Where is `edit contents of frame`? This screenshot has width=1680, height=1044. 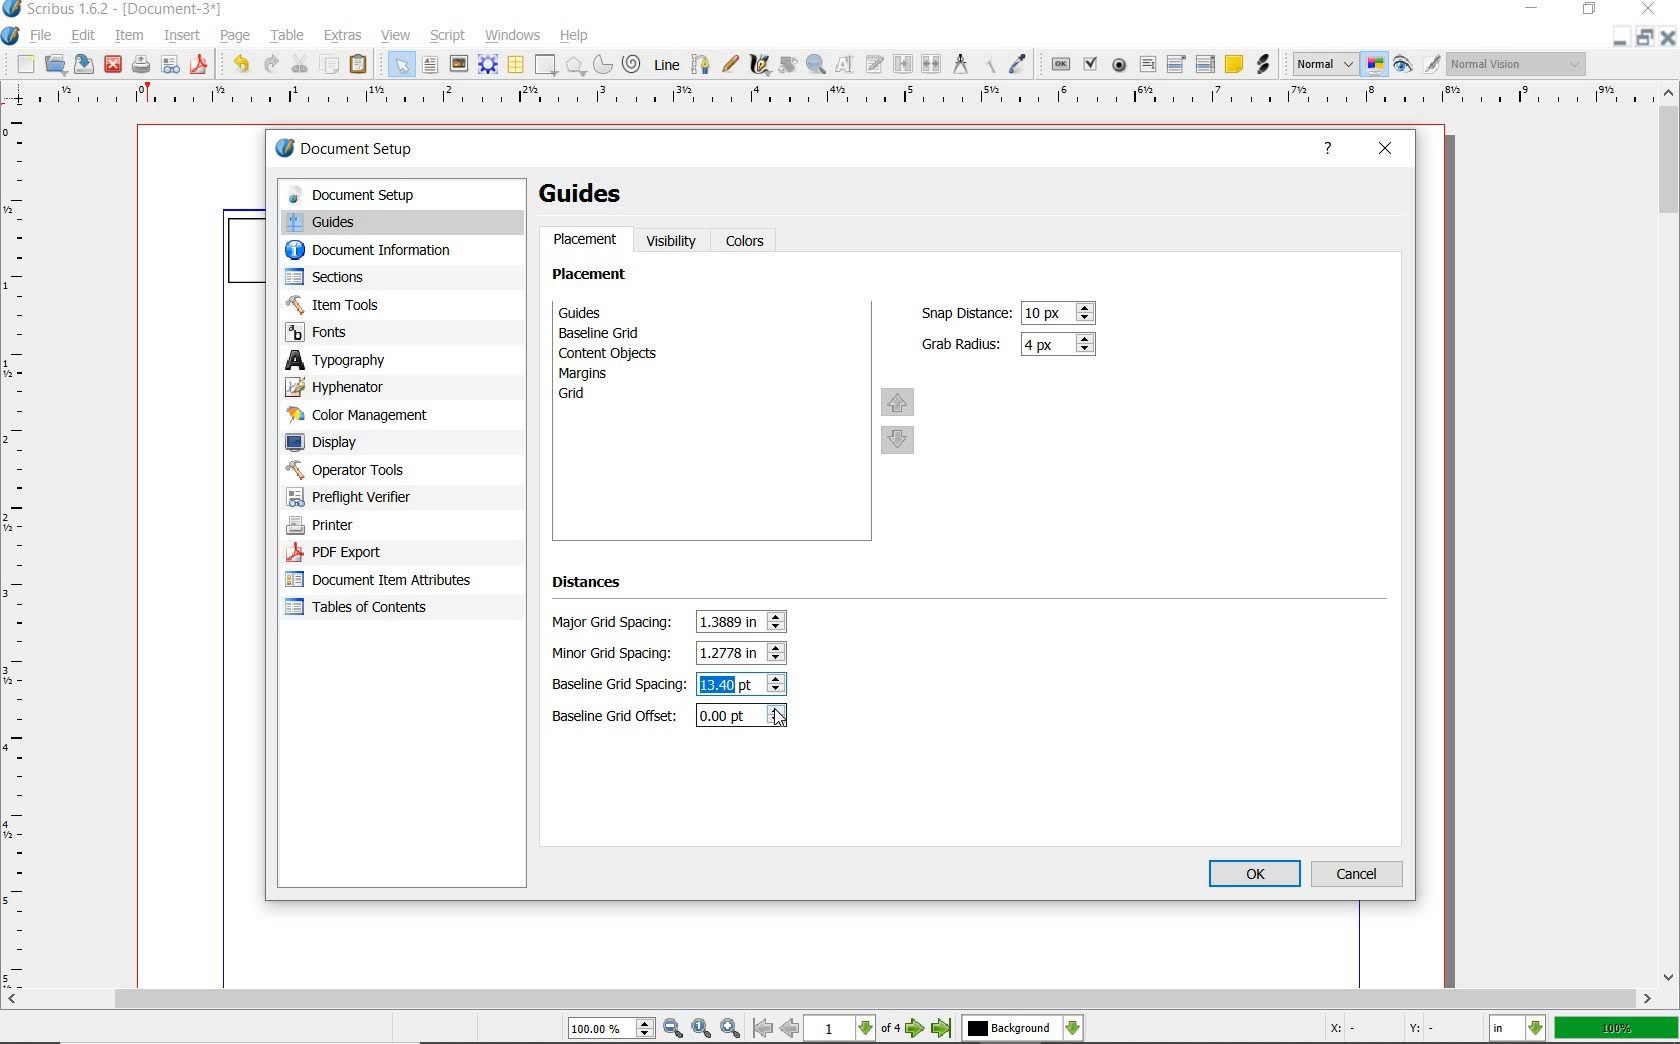
edit contents of frame is located at coordinates (845, 64).